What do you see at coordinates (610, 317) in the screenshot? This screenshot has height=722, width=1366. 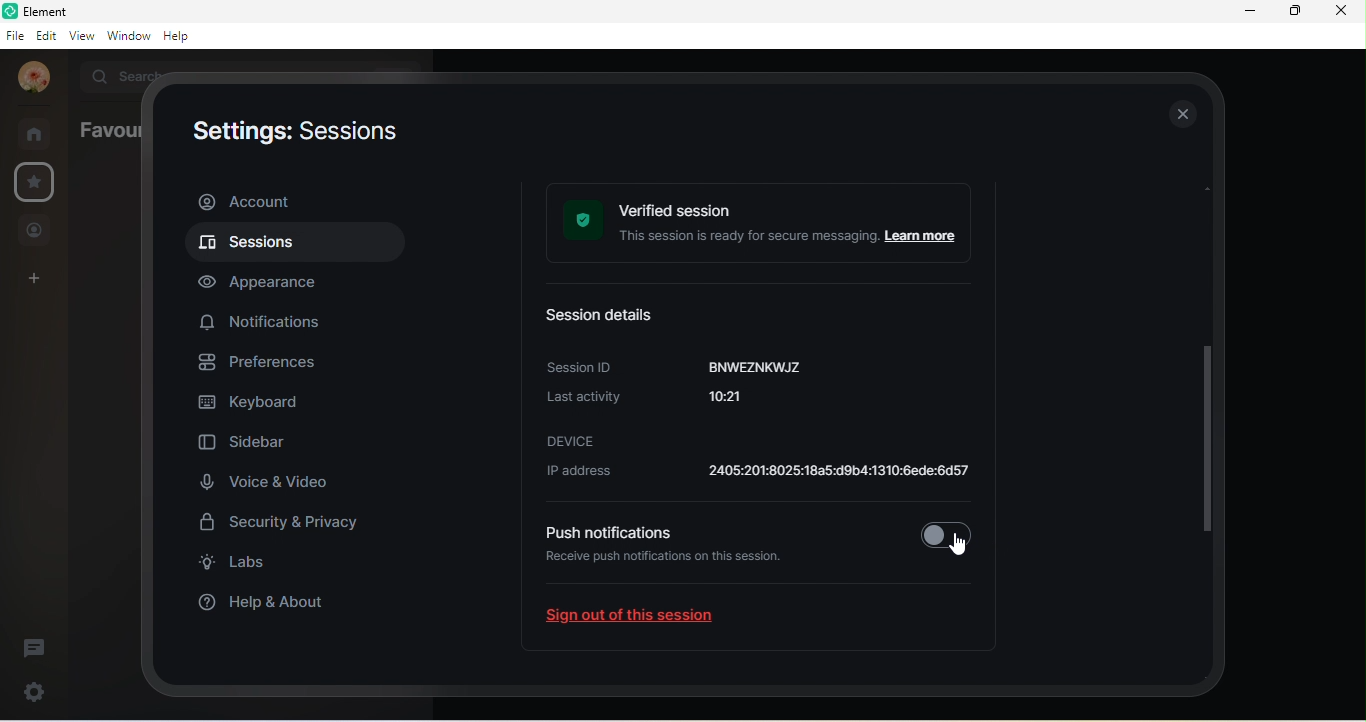 I see `session details` at bounding box center [610, 317].